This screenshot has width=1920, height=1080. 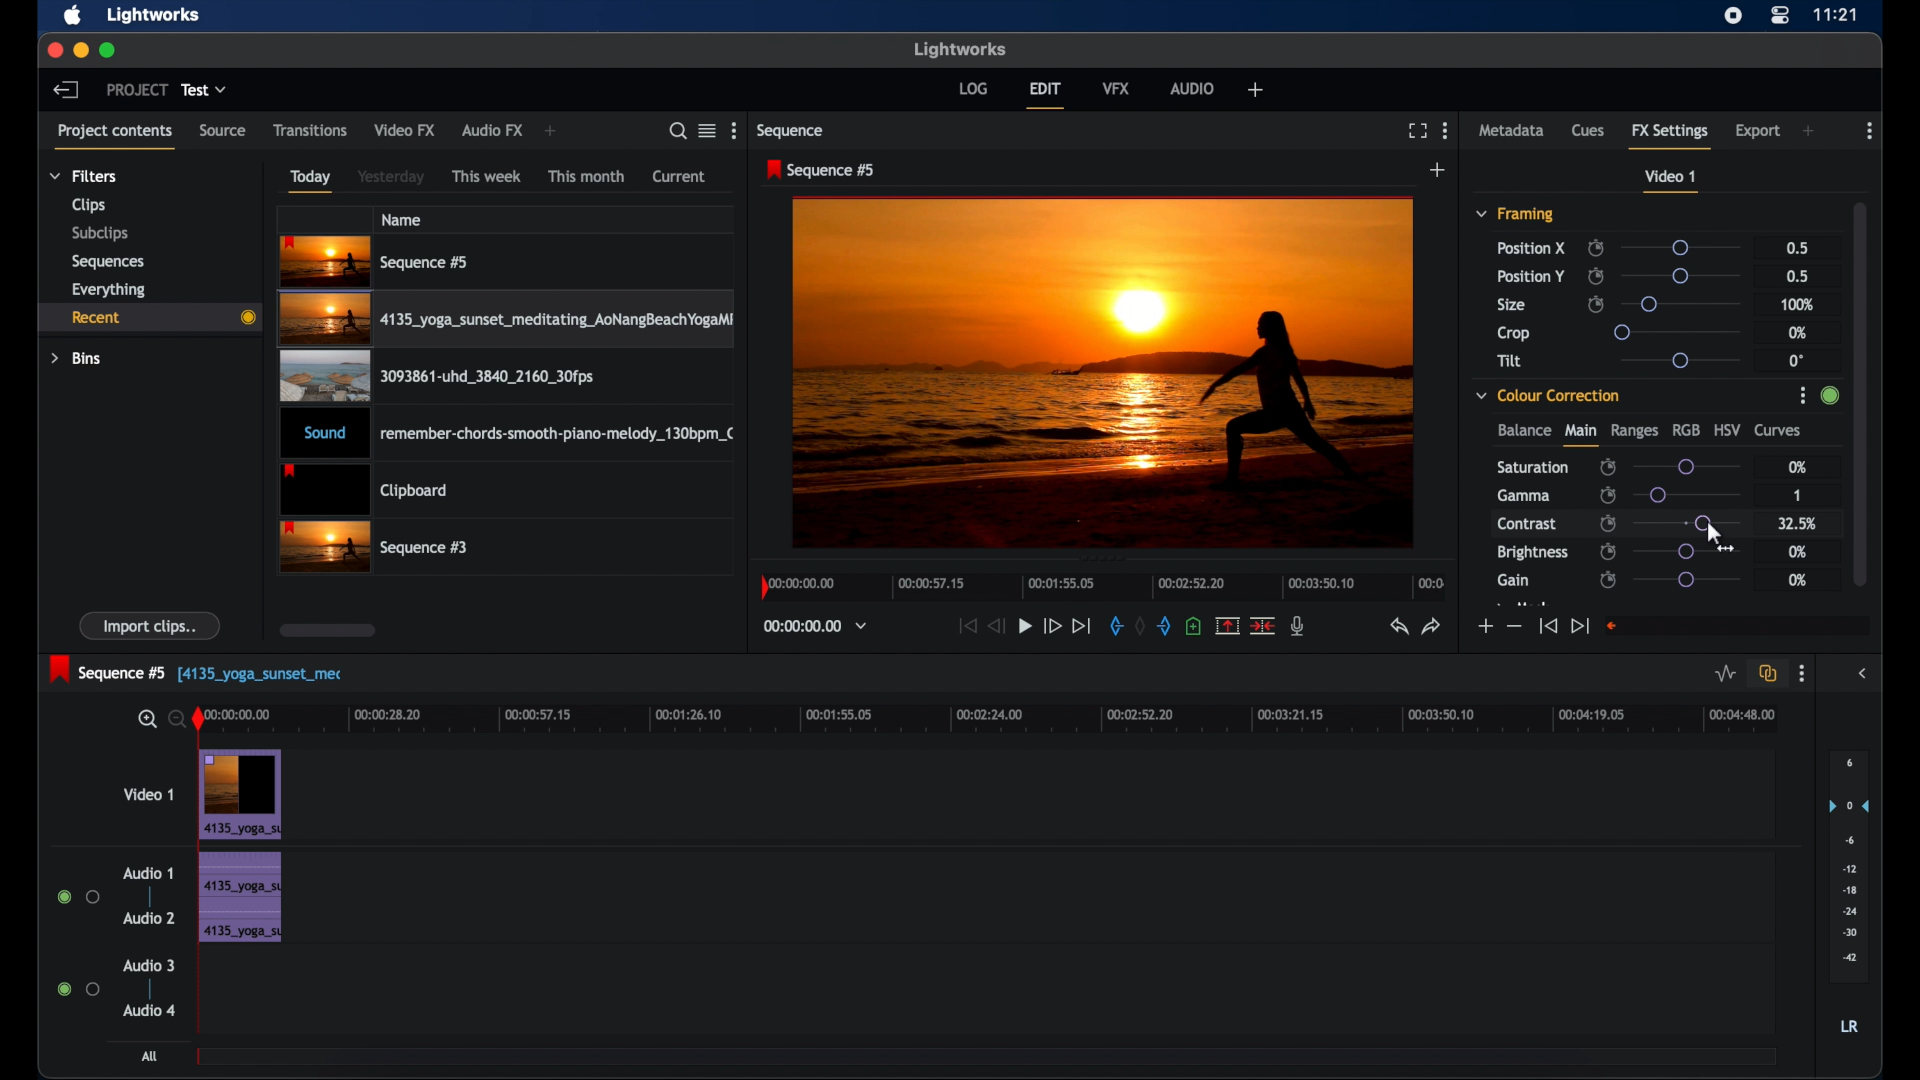 What do you see at coordinates (1608, 468) in the screenshot?
I see `enable/disable keyframes` at bounding box center [1608, 468].